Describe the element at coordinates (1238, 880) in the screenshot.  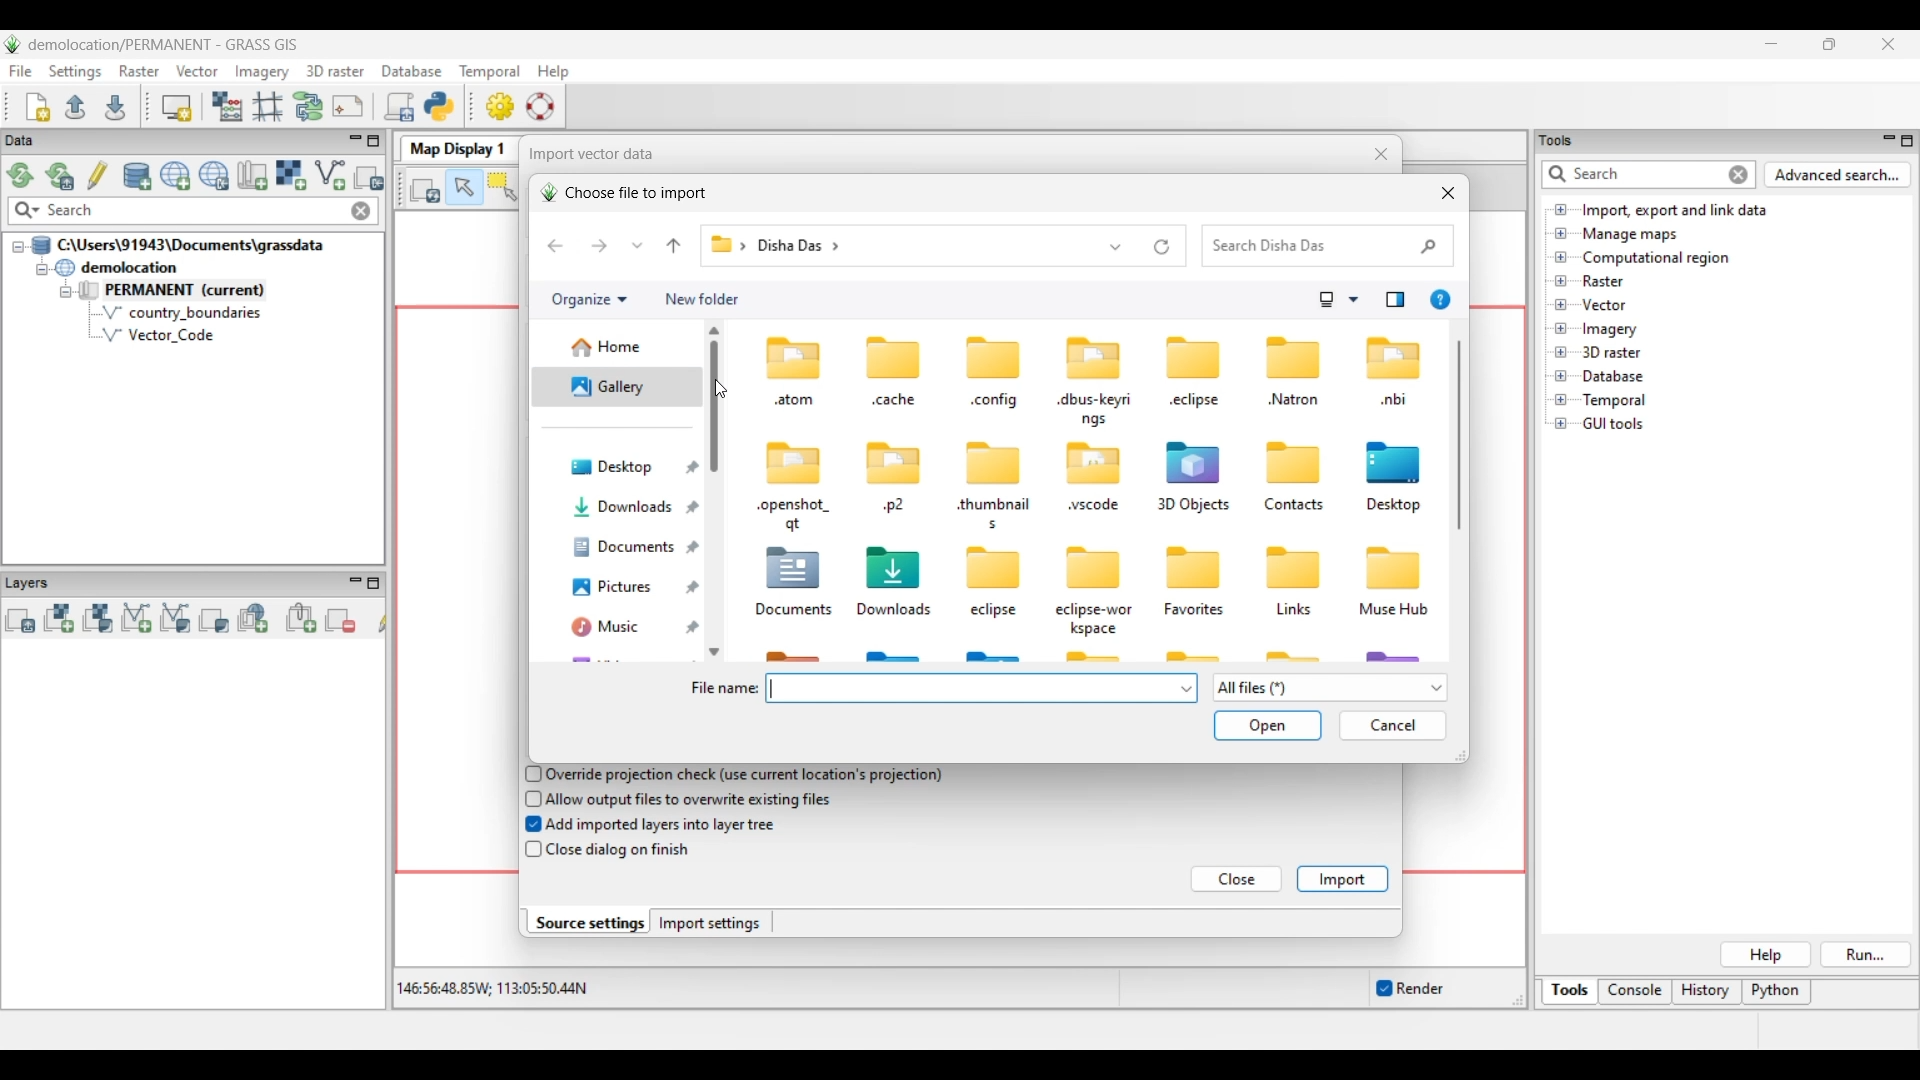
I see `Close` at that location.